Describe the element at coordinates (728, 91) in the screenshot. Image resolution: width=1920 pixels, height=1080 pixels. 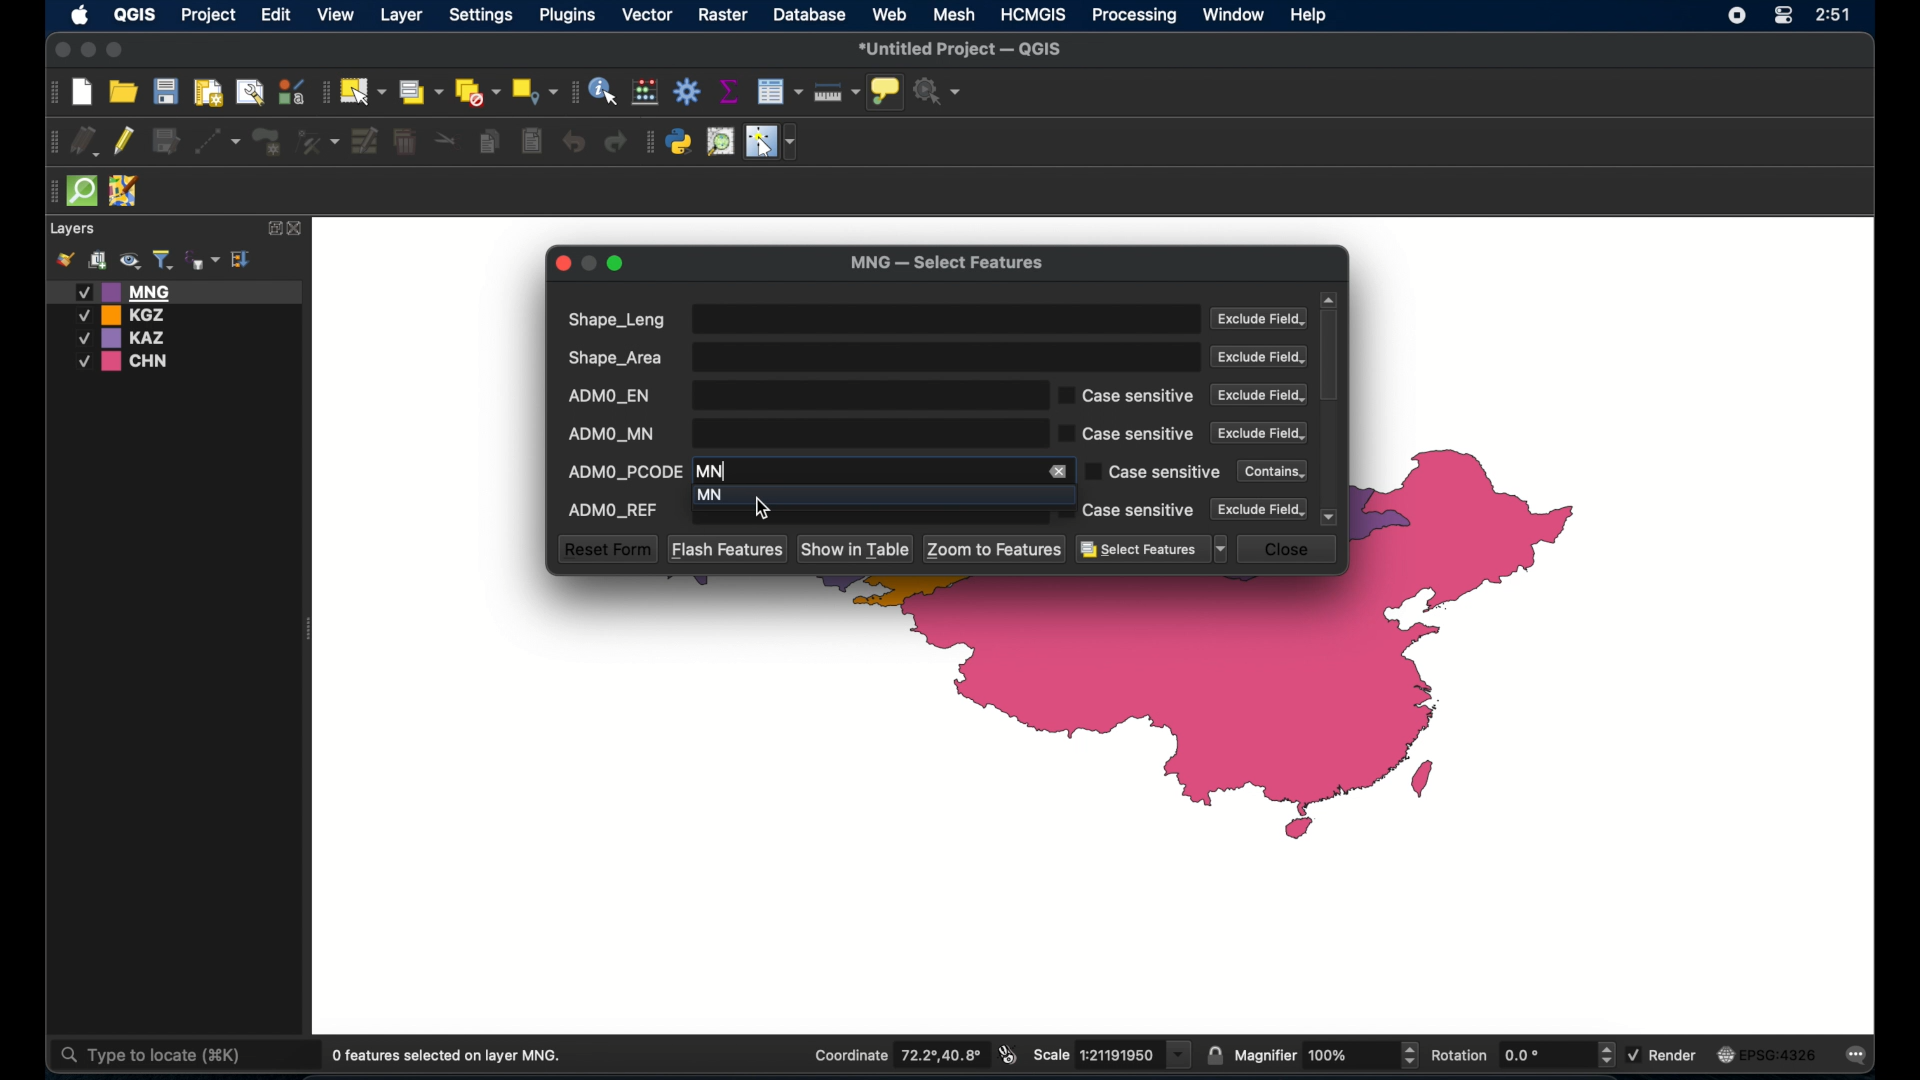
I see `show statistical summary` at that location.